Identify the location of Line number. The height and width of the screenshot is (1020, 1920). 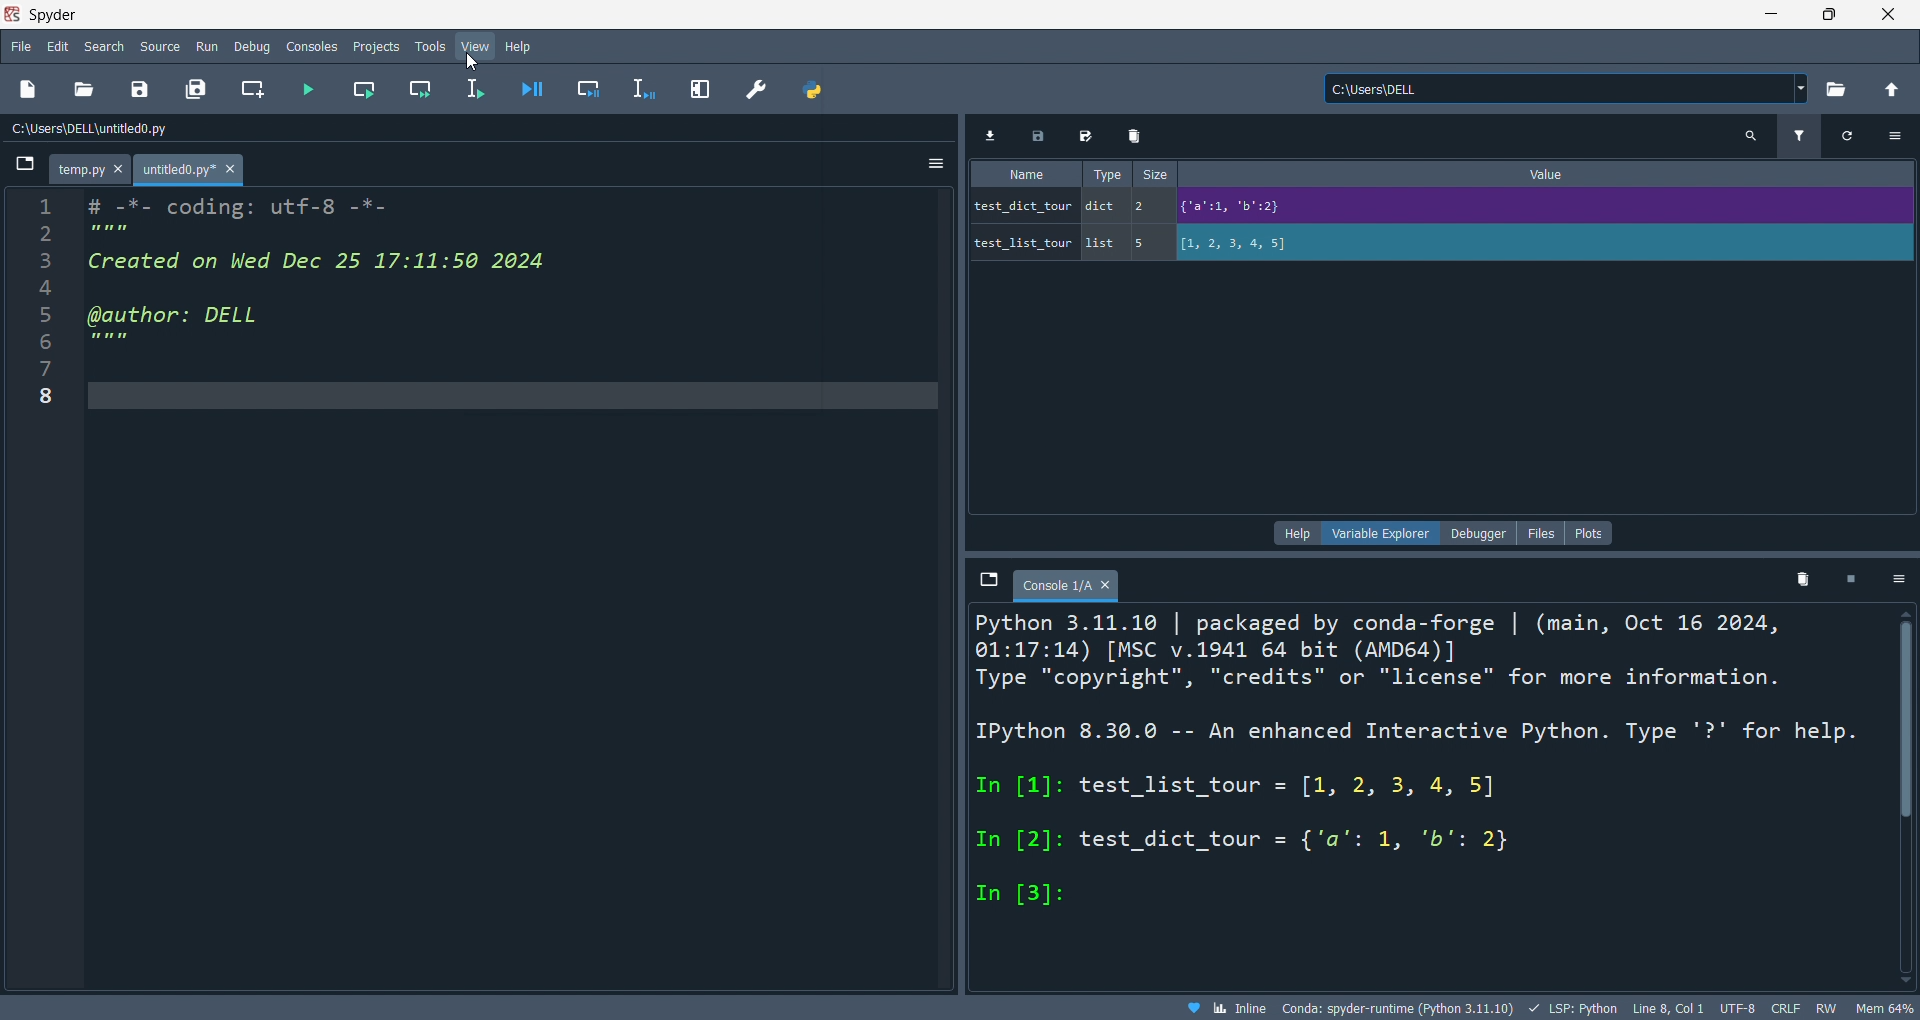
(44, 308).